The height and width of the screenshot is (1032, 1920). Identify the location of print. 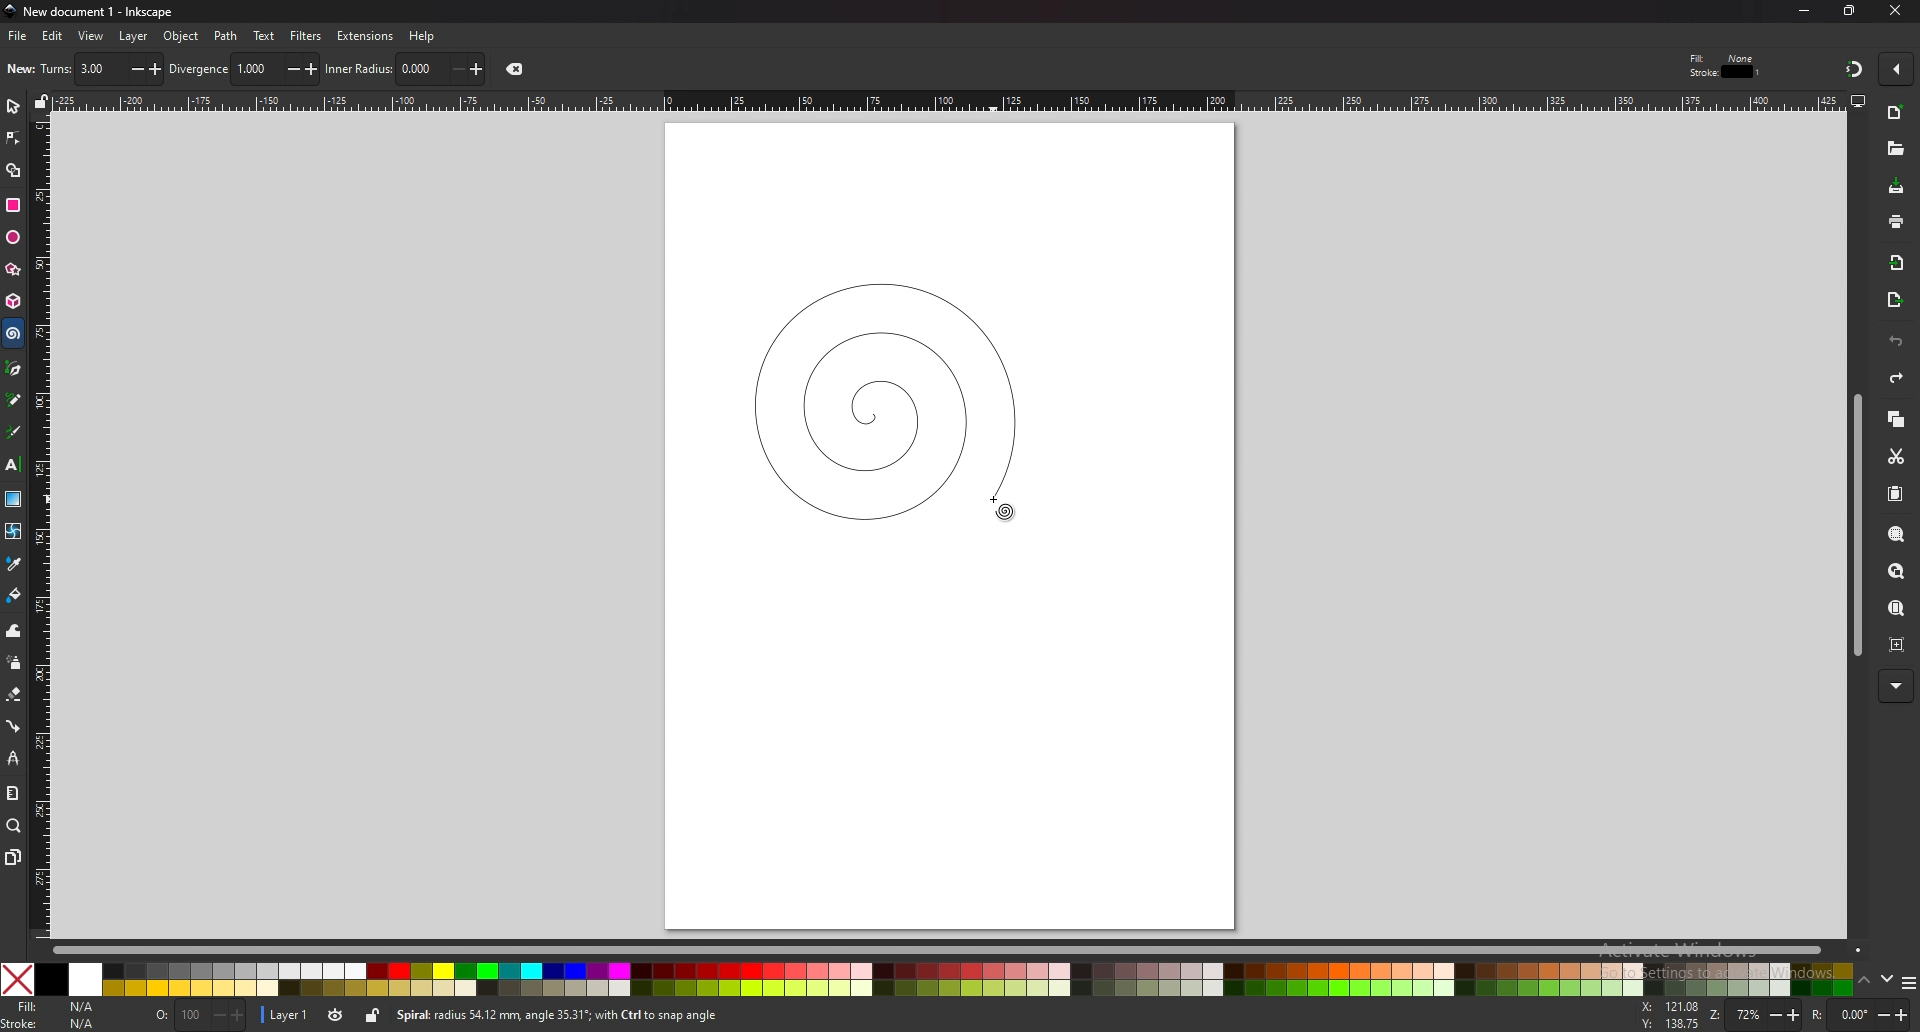
(1895, 221).